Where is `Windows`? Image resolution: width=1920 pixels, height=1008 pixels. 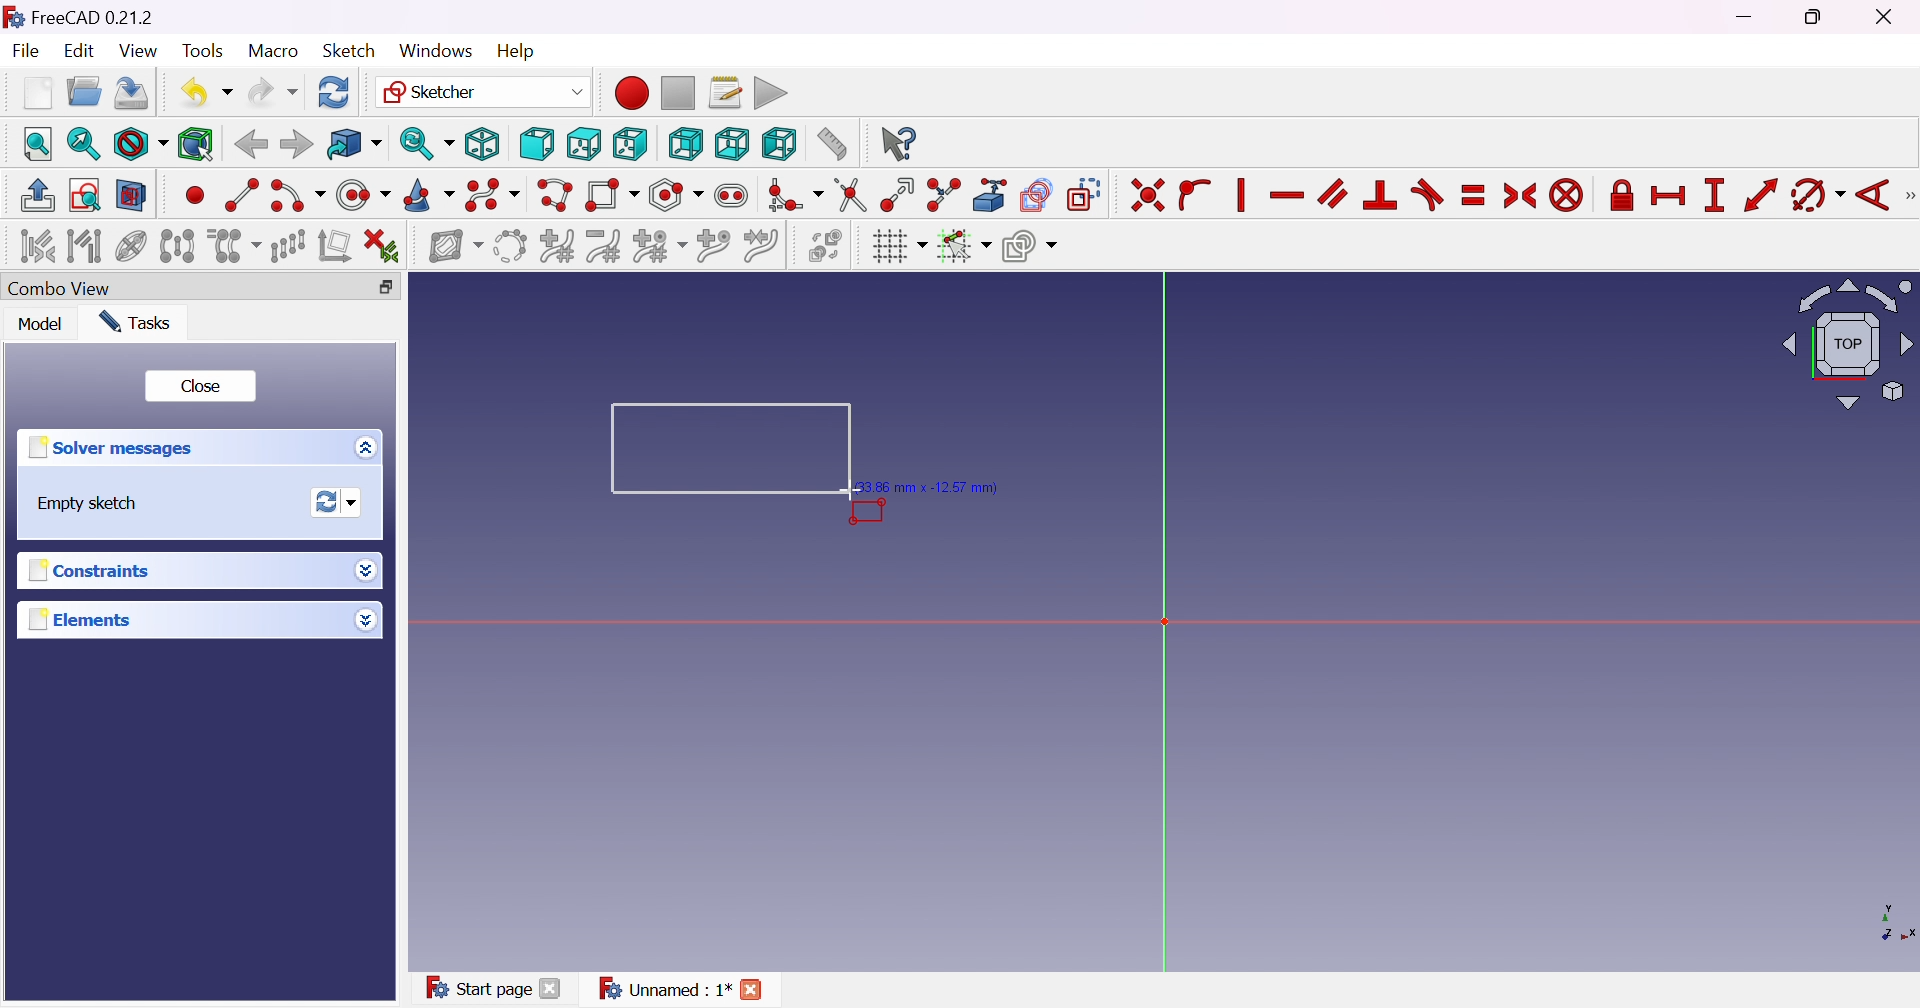 Windows is located at coordinates (436, 51).